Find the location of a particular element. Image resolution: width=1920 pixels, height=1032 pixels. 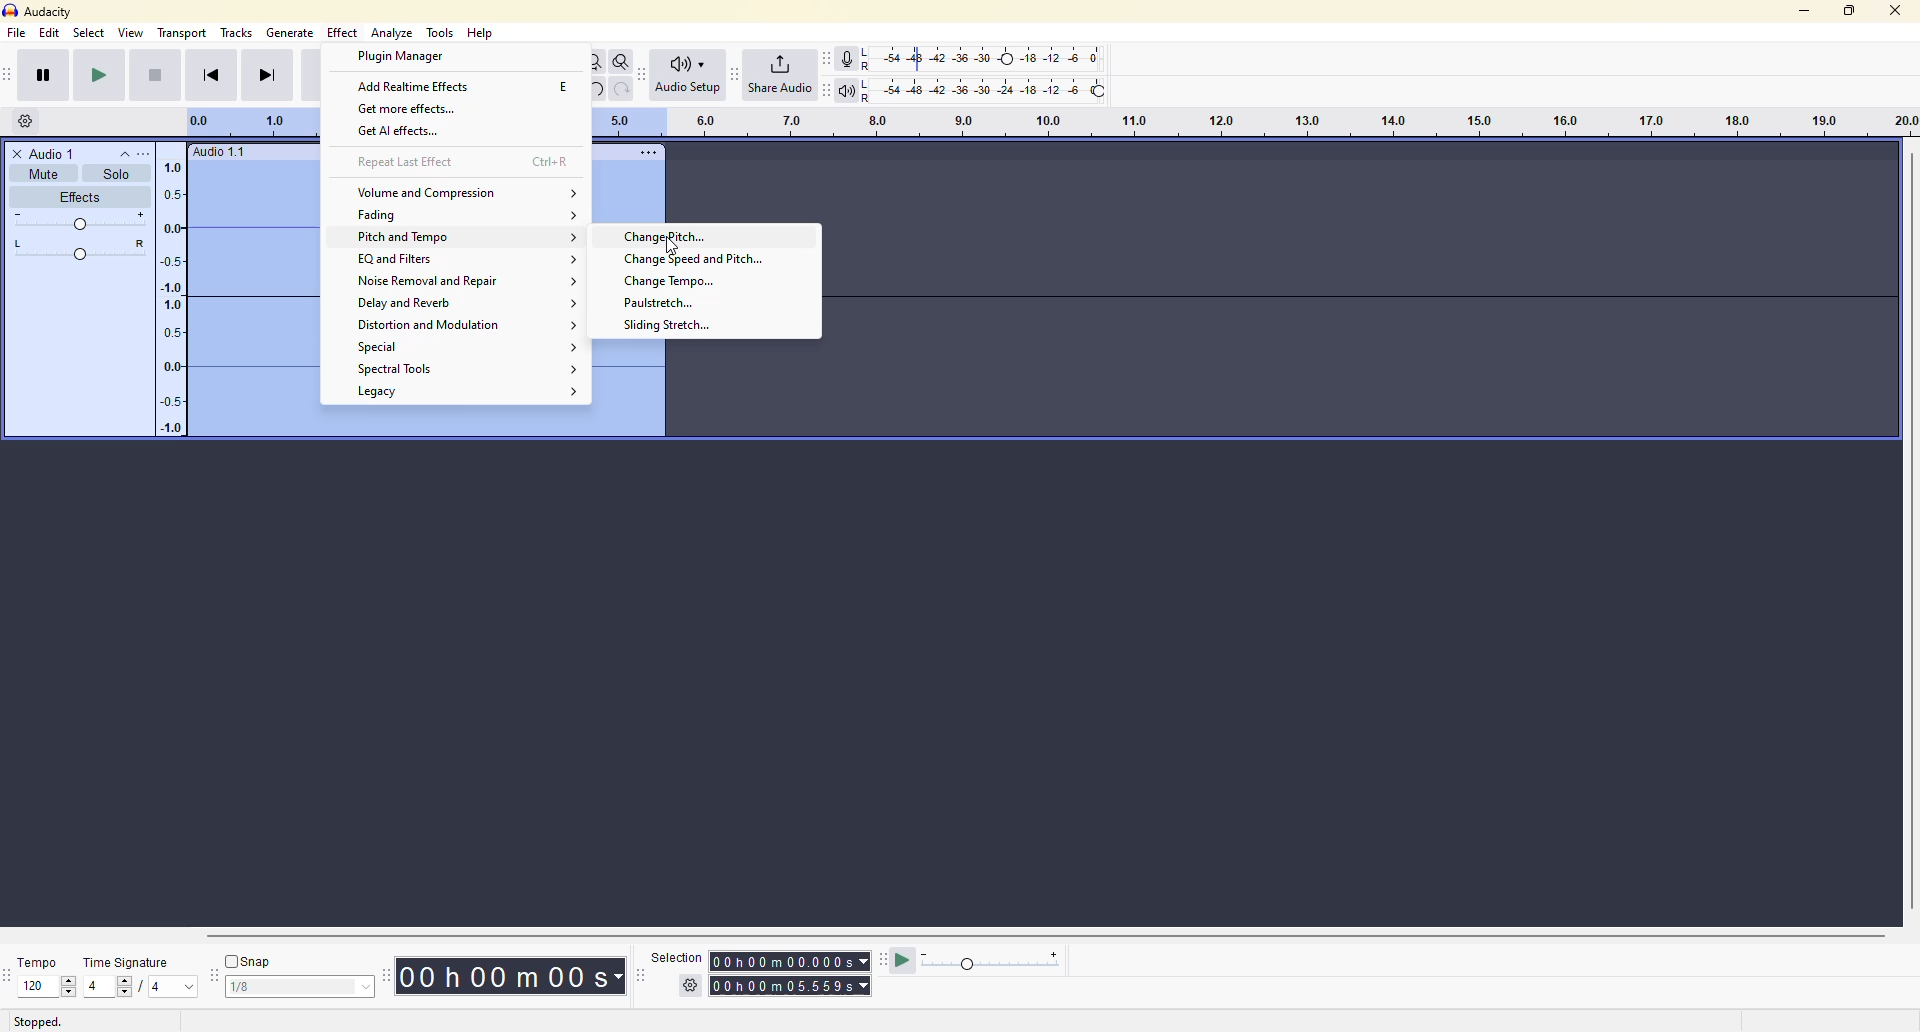

expand is located at coordinates (575, 260).